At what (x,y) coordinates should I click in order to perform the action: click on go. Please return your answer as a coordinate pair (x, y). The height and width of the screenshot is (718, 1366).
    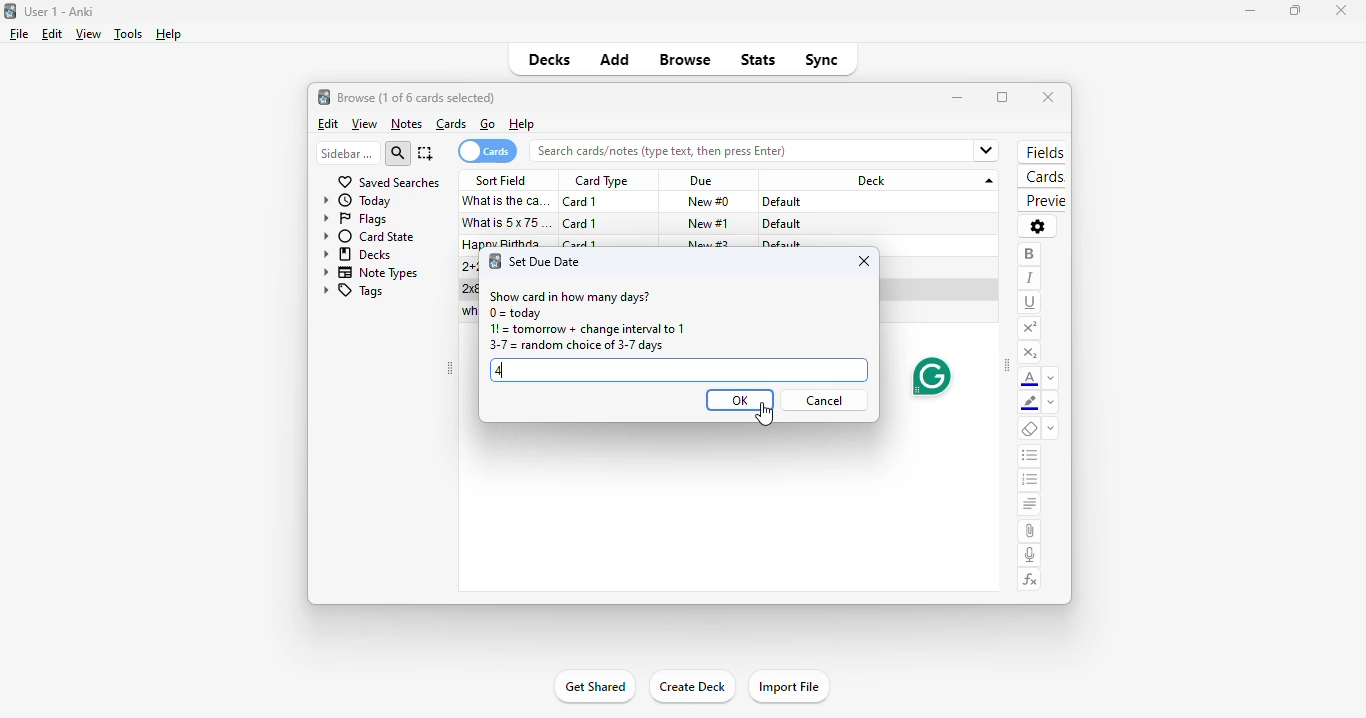
    Looking at the image, I should click on (488, 124).